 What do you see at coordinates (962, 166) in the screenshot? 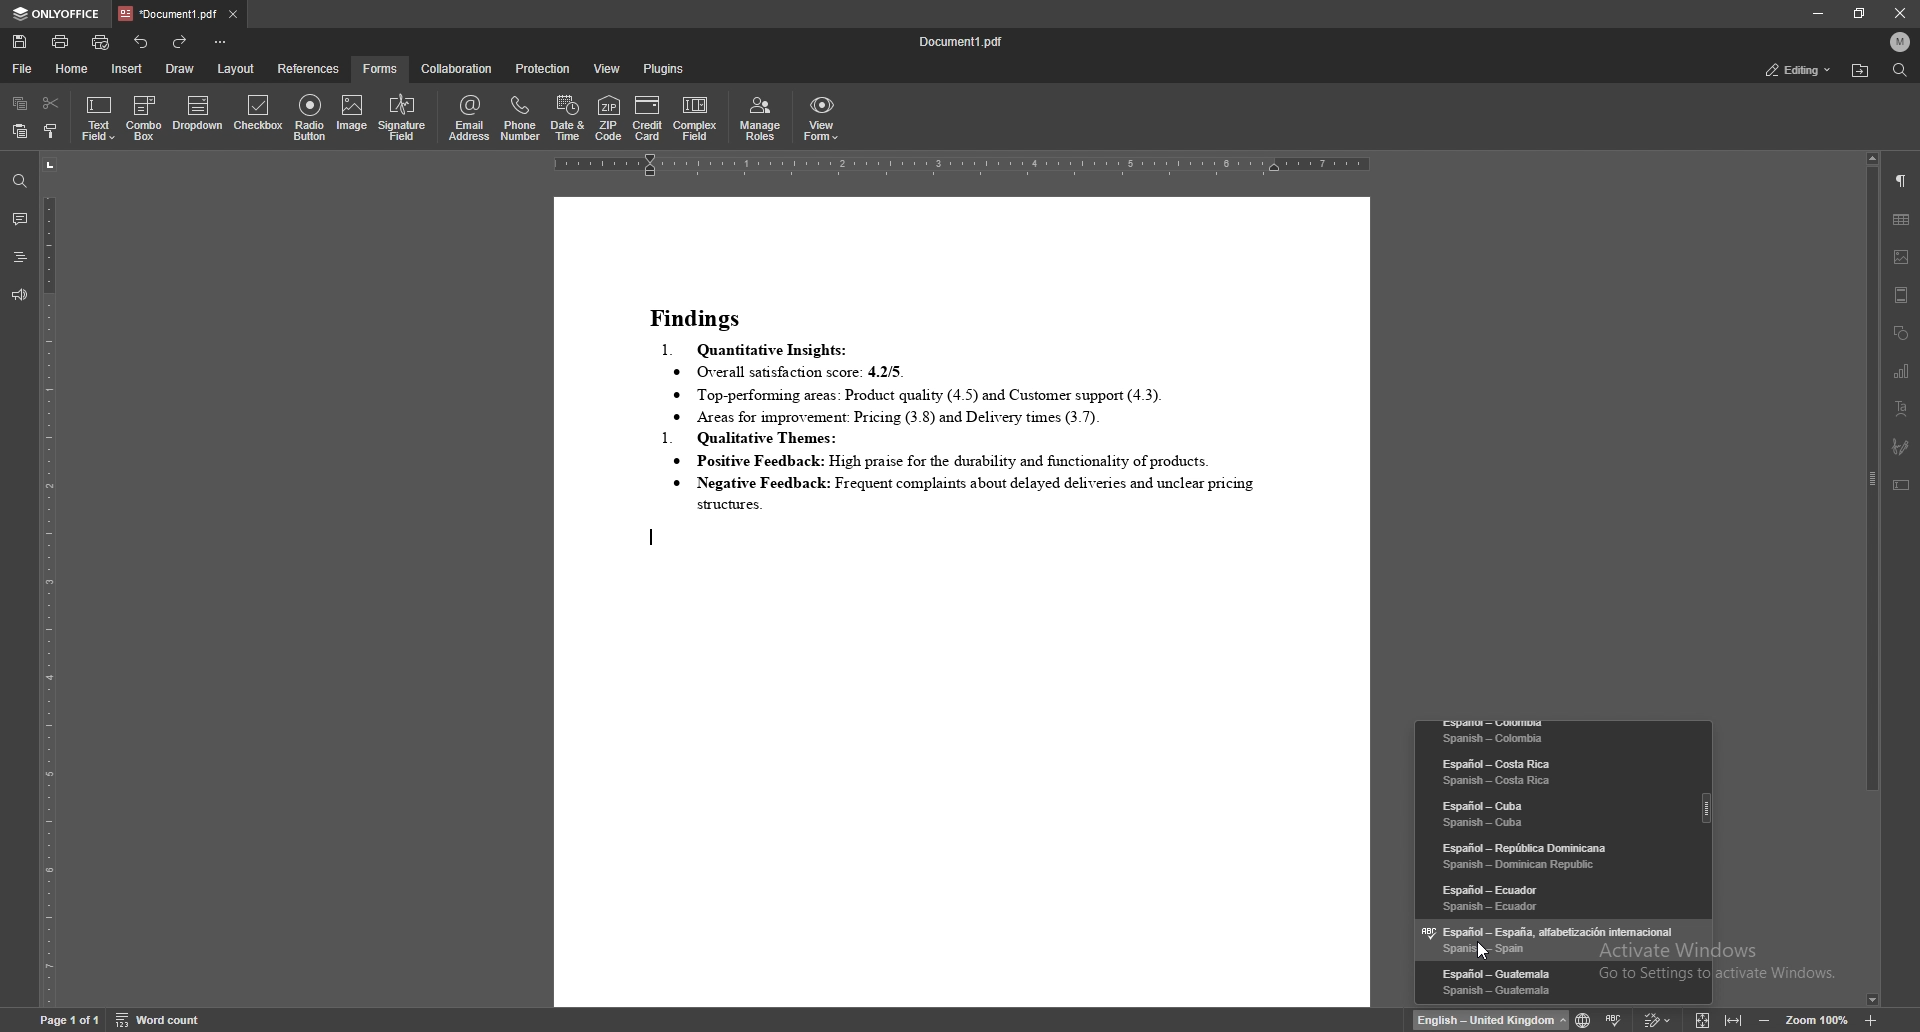
I see `horizontal scale` at bounding box center [962, 166].